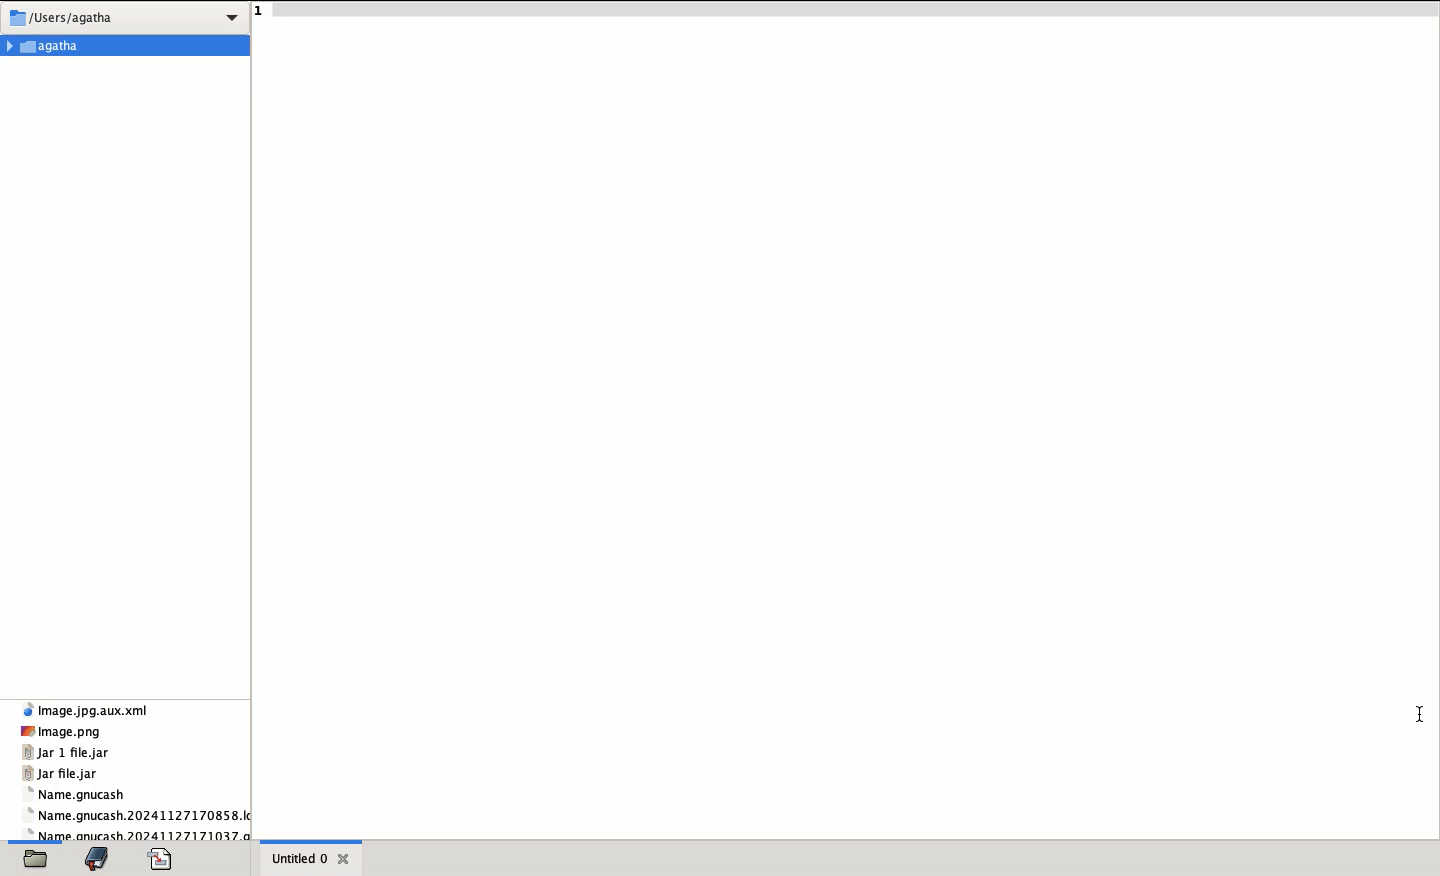 The image size is (1440, 876). I want to click on Agatha, so click(125, 45).